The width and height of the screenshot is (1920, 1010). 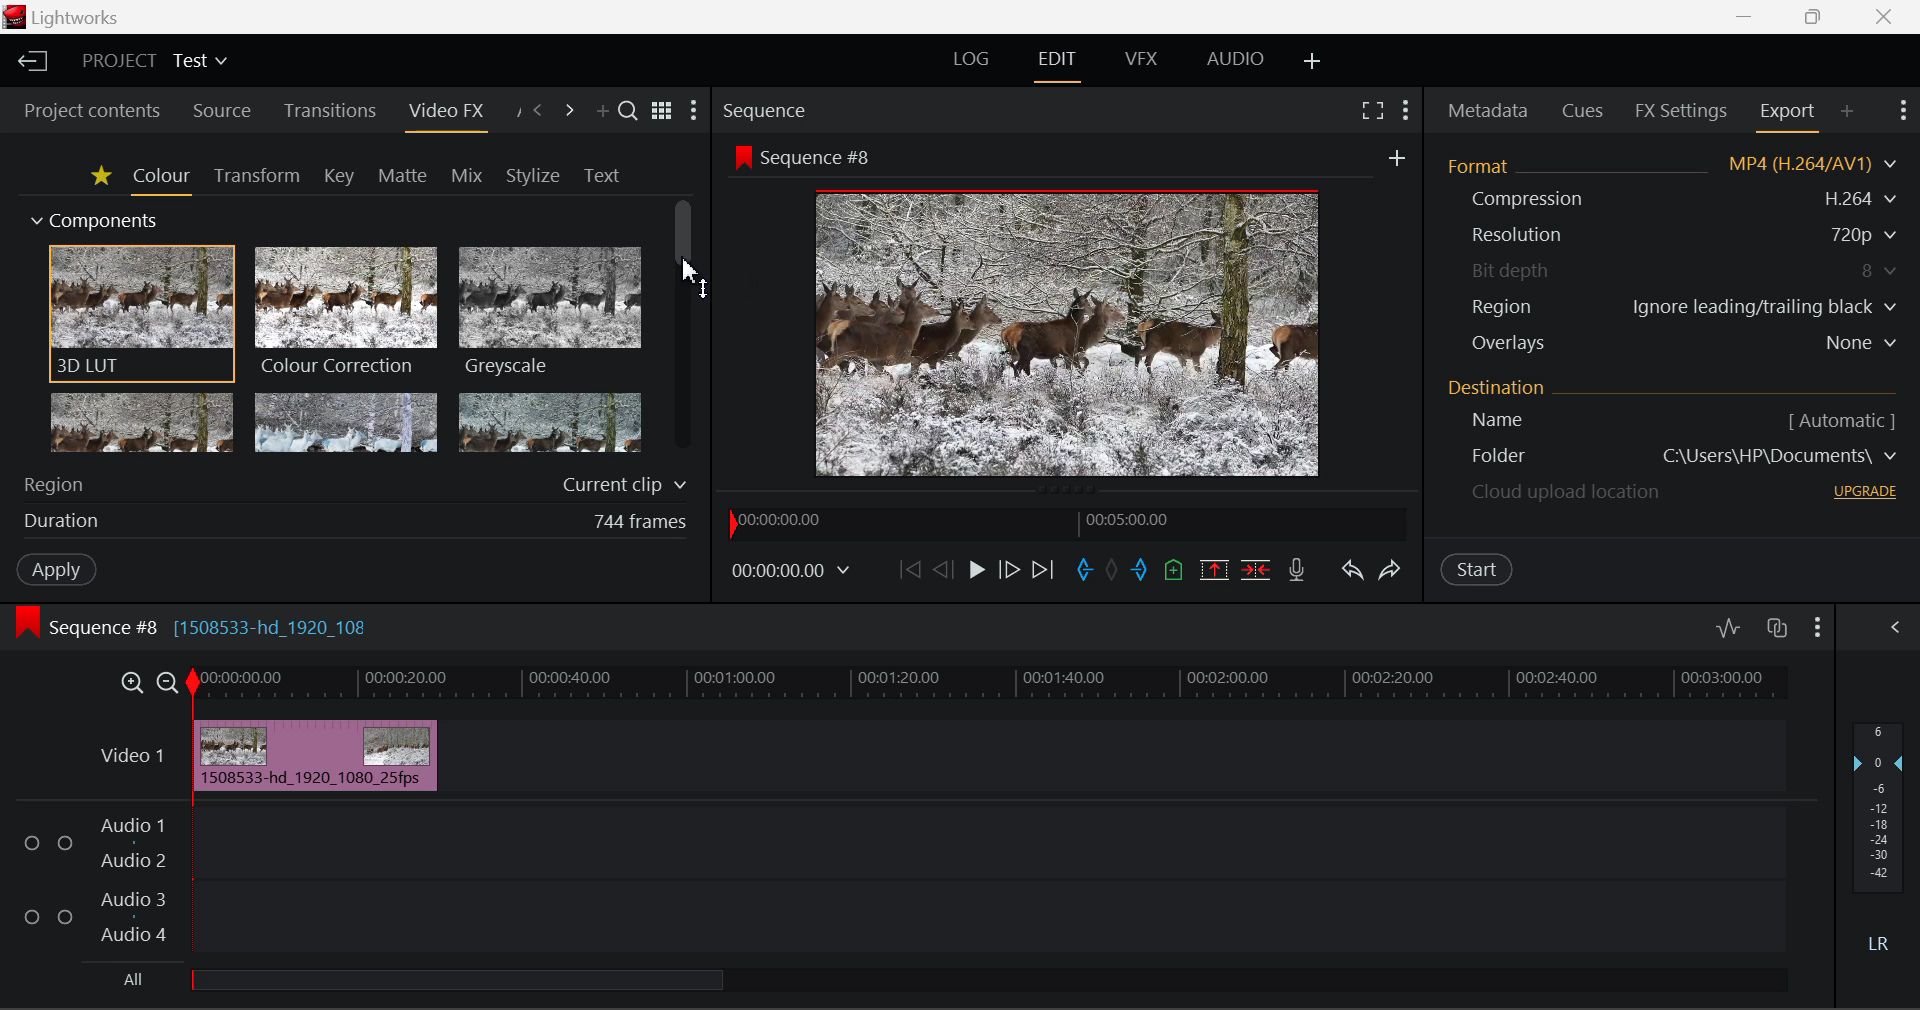 I want to click on 3D LUT, so click(x=142, y=315).